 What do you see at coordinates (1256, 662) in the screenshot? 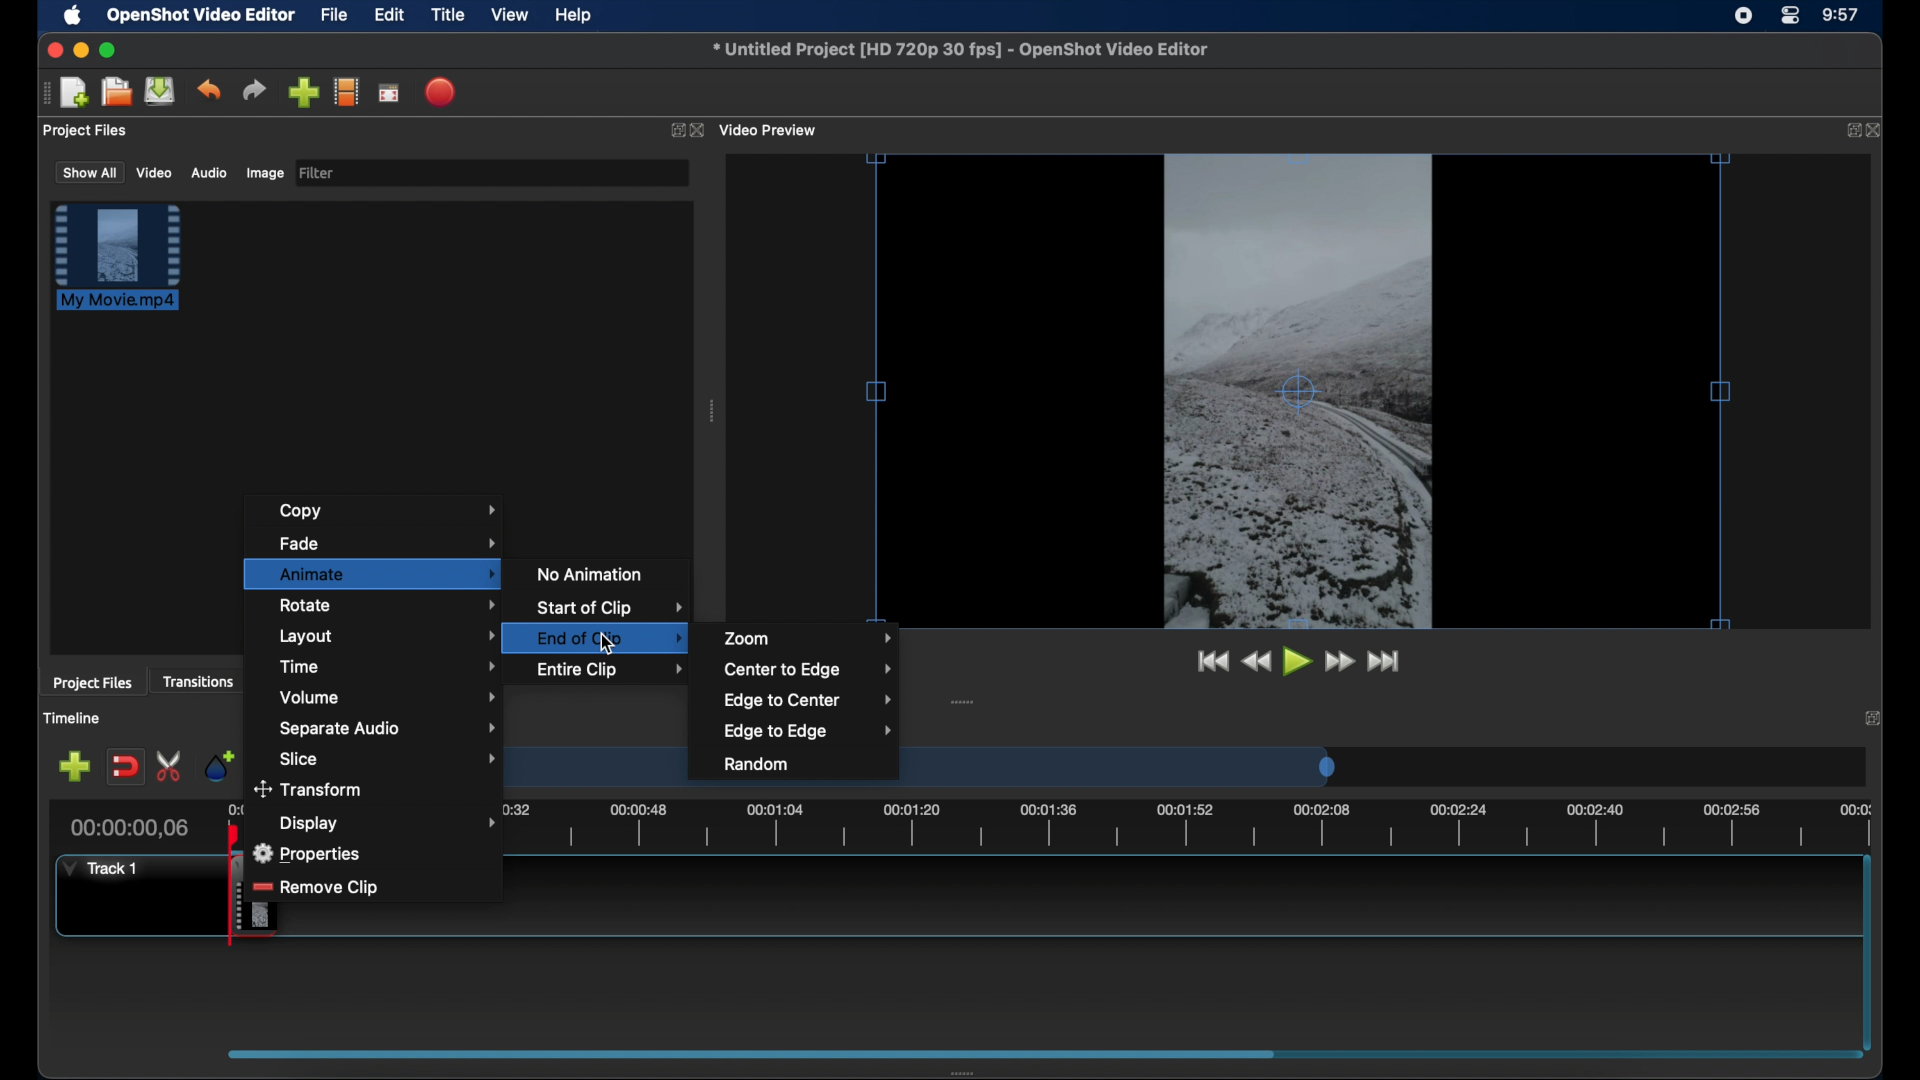
I see `rewind` at bounding box center [1256, 662].